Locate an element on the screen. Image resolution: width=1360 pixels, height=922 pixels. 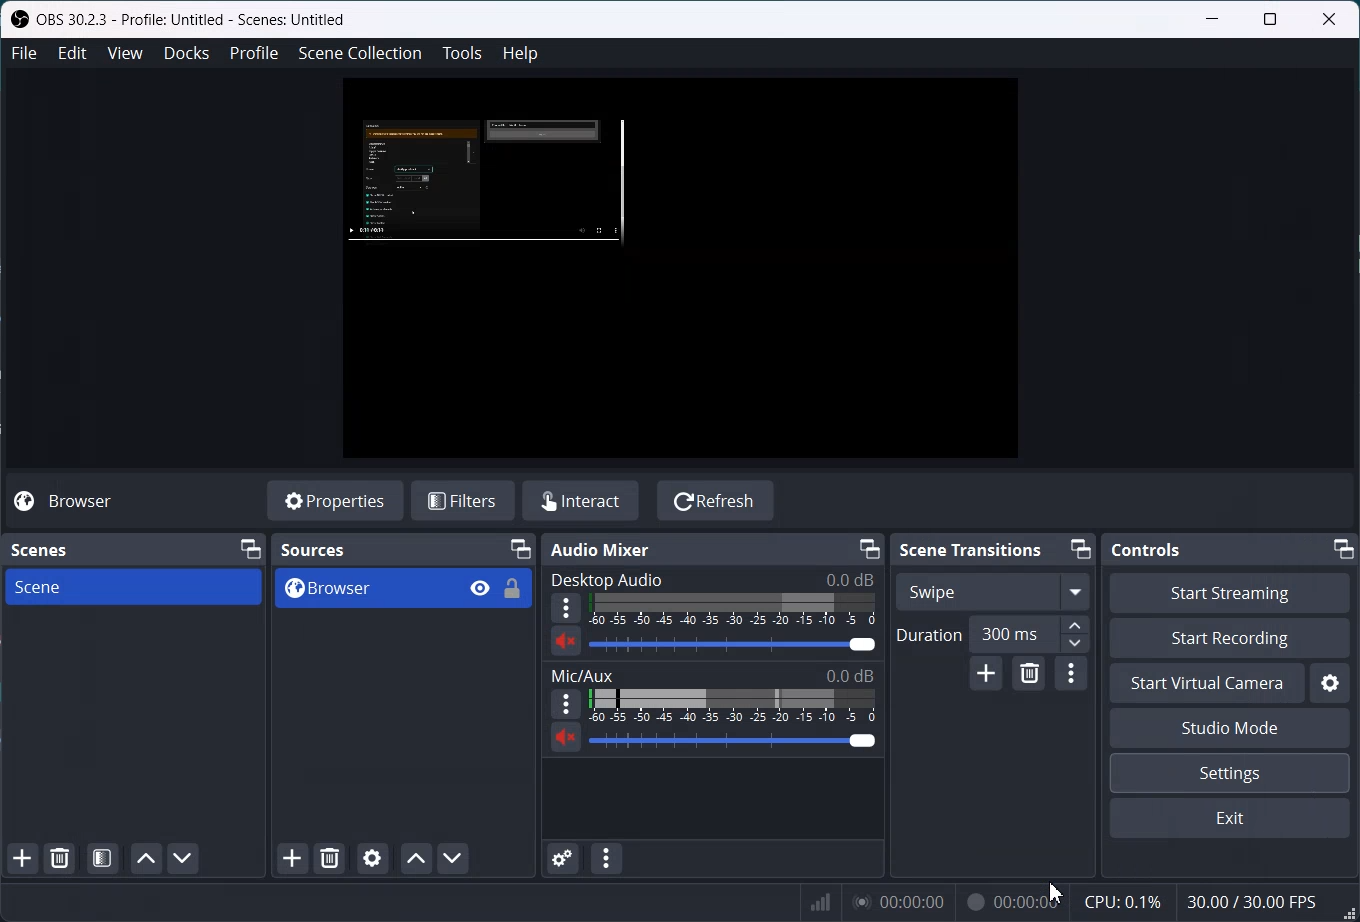
Maximize is located at coordinates (1270, 18).